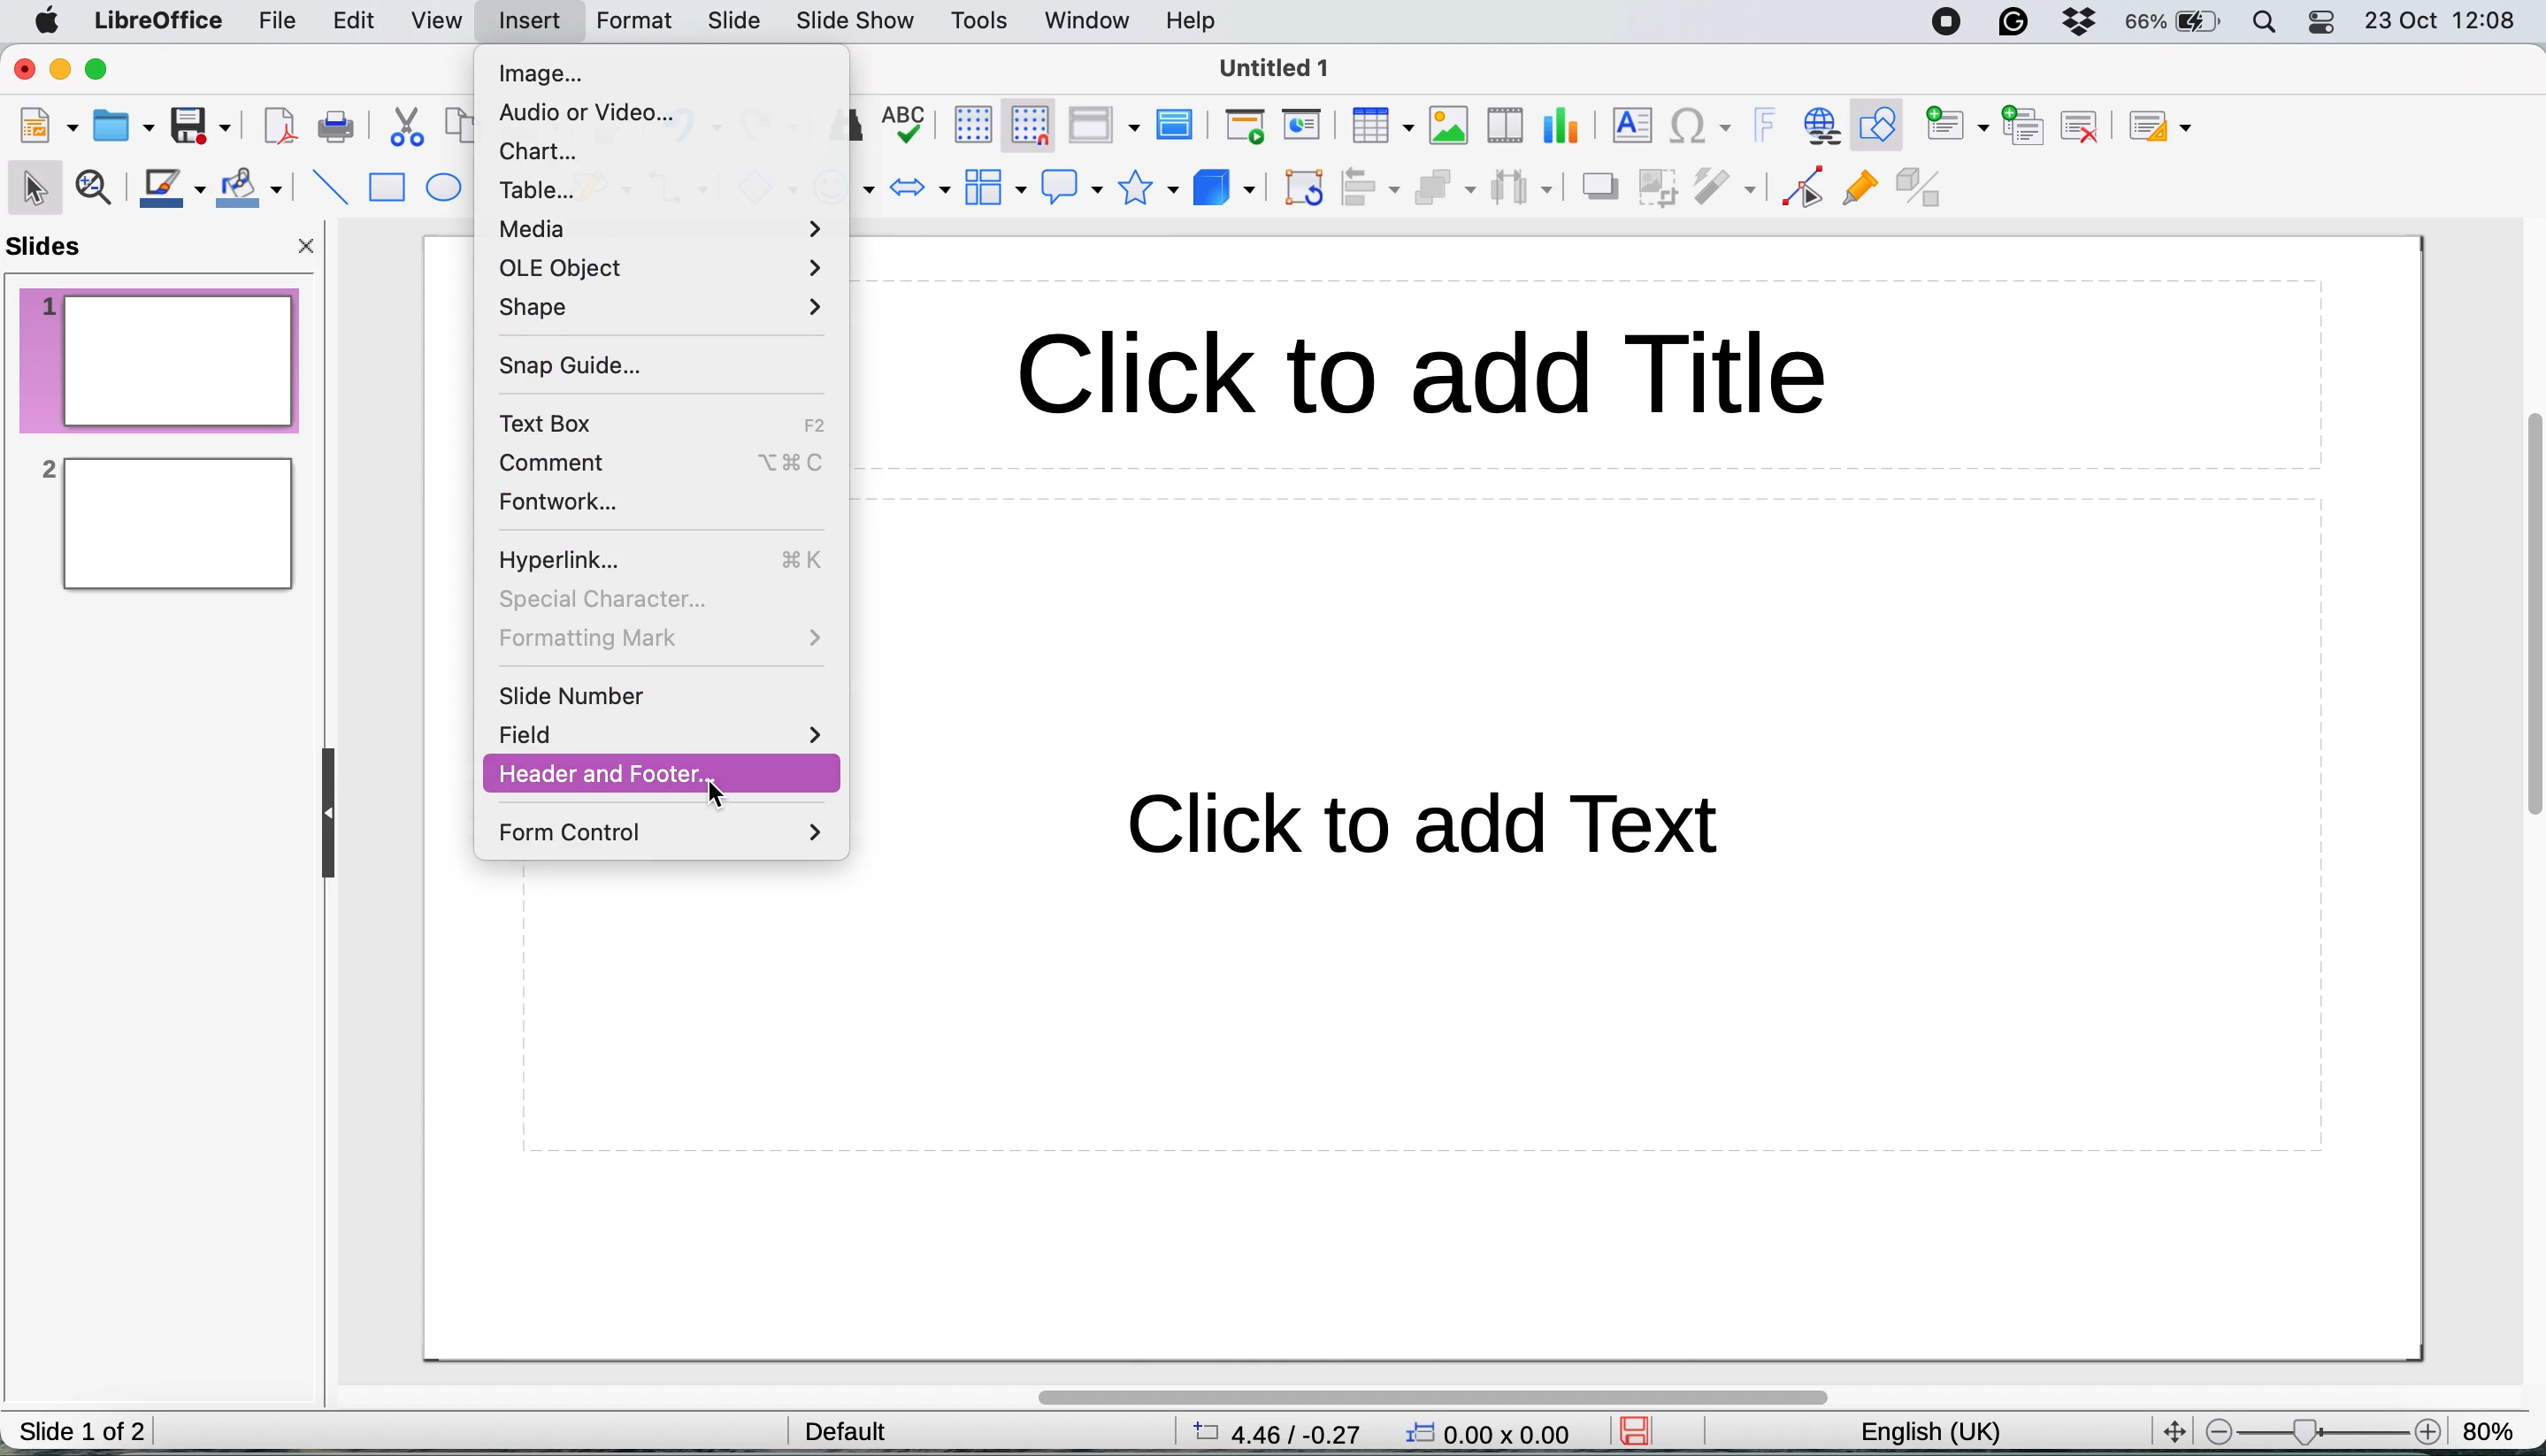 The width and height of the screenshot is (2546, 1456). Describe the element at coordinates (1923, 191) in the screenshot. I see `toggle extrusion` at that location.